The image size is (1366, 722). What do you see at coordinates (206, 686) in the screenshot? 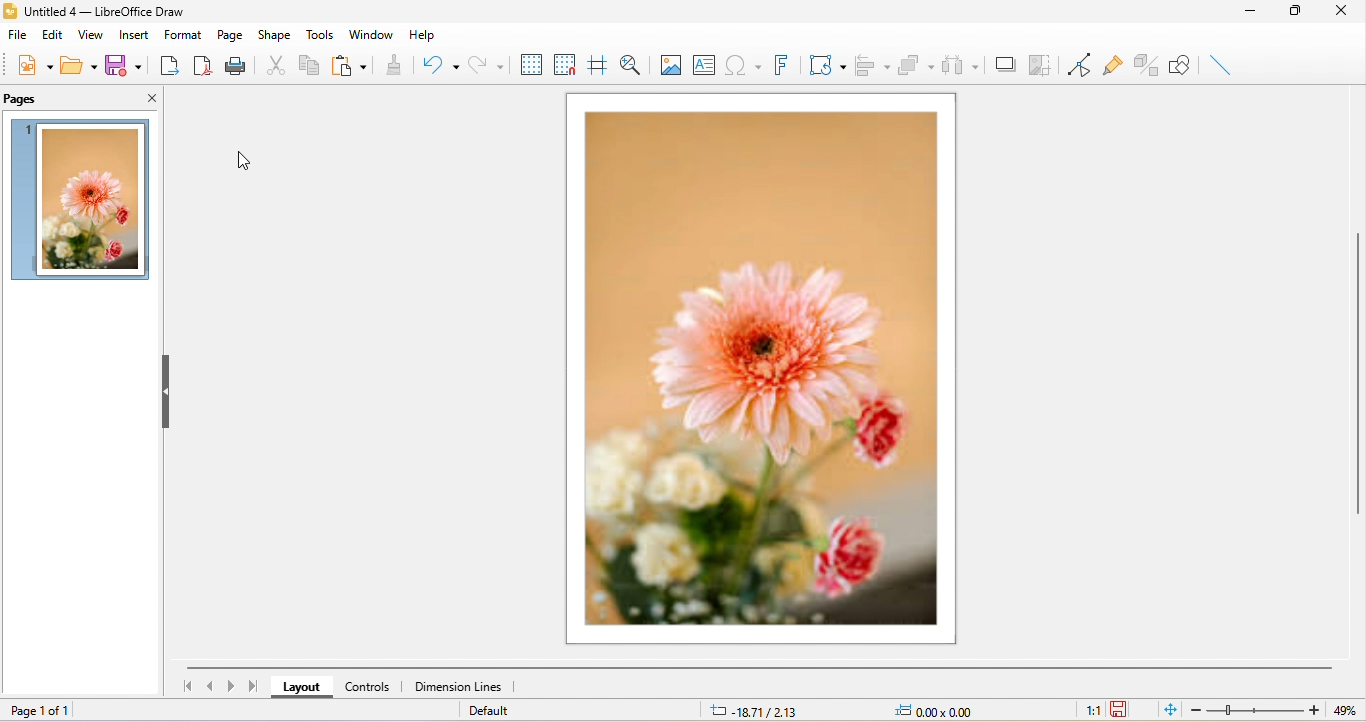
I see `previous page` at bounding box center [206, 686].